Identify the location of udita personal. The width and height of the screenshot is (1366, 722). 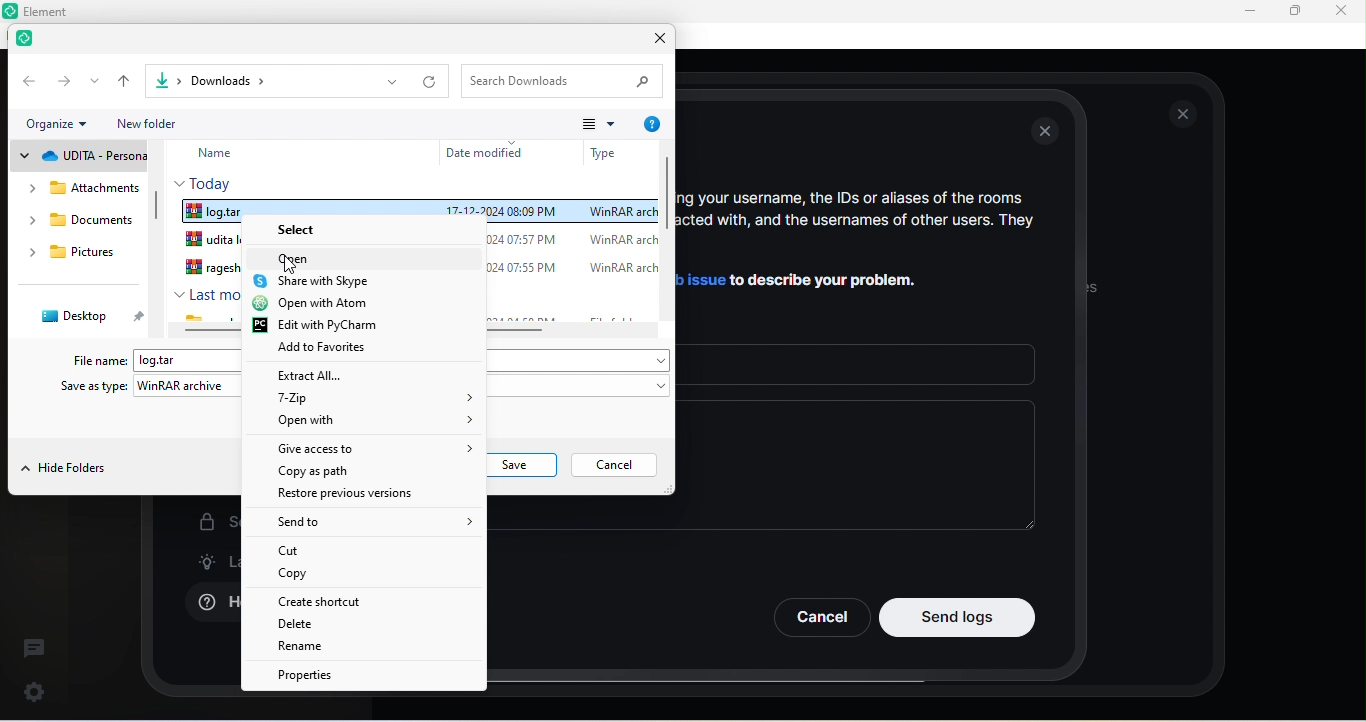
(80, 156).